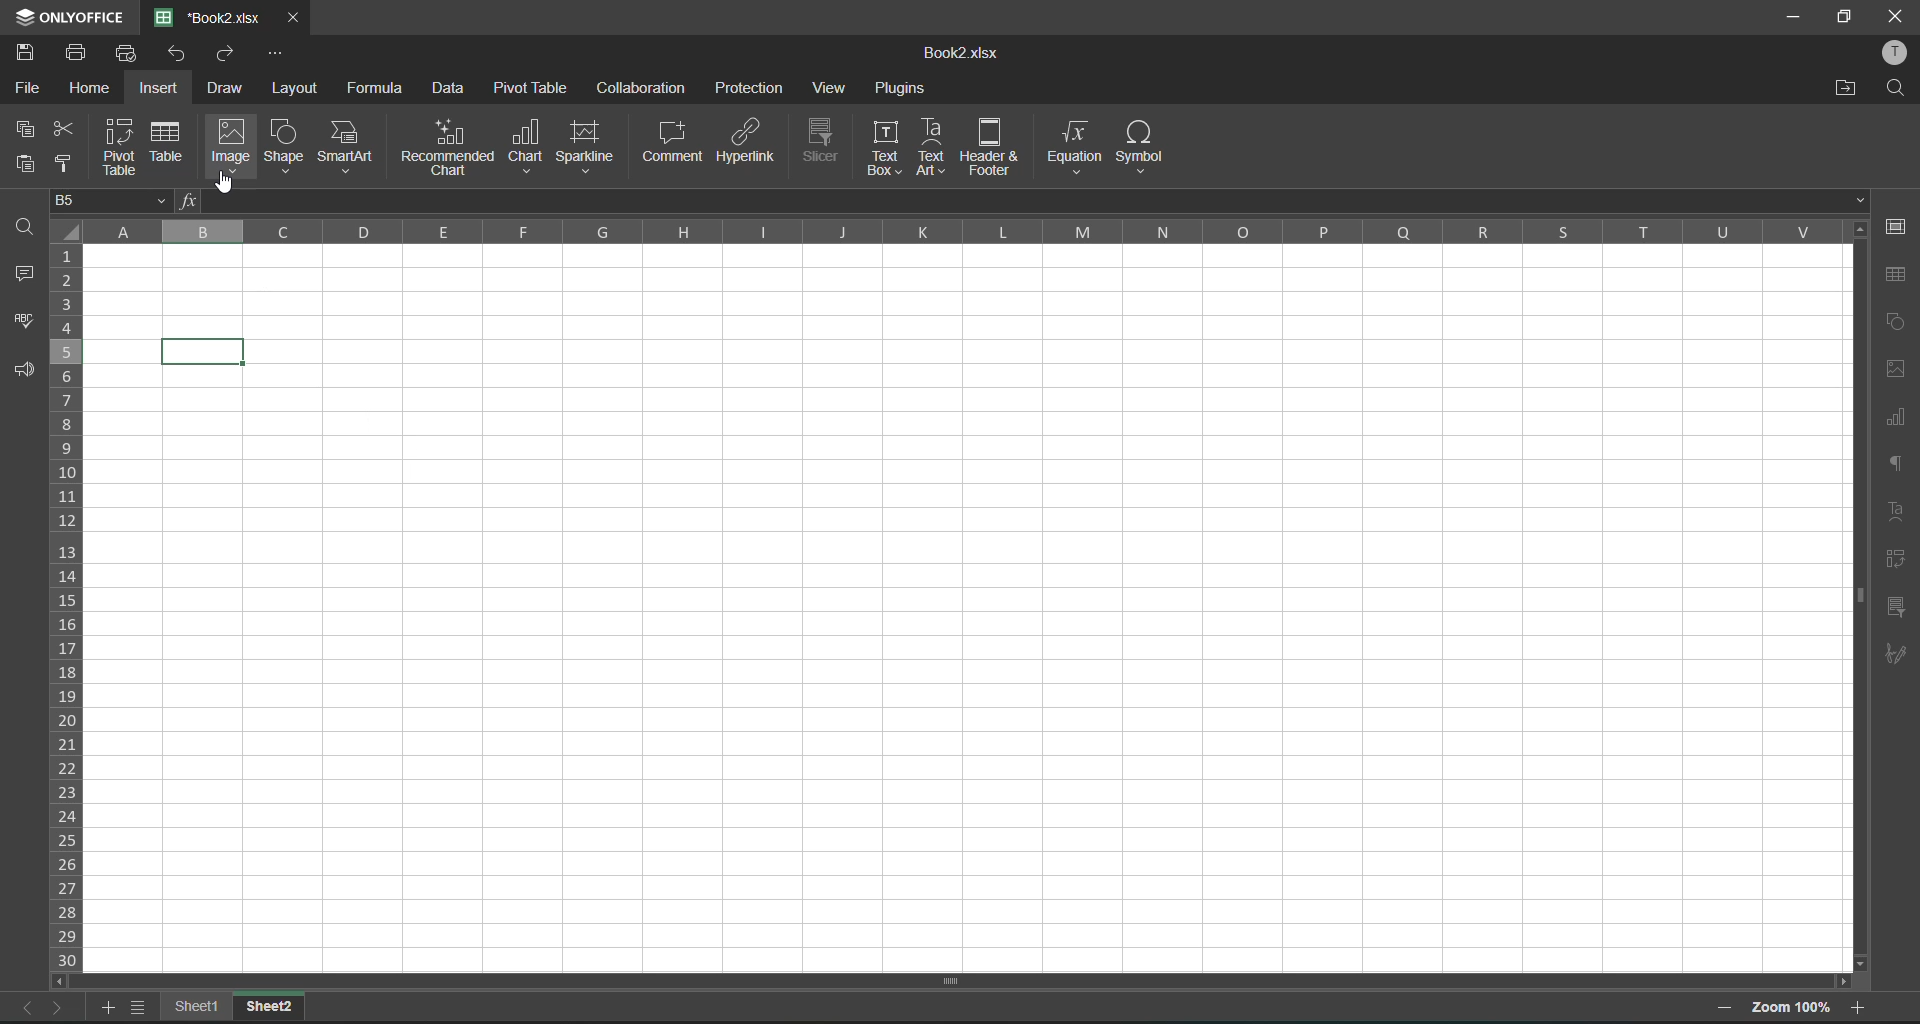  I want to click on symbol, so click(1139, 147).